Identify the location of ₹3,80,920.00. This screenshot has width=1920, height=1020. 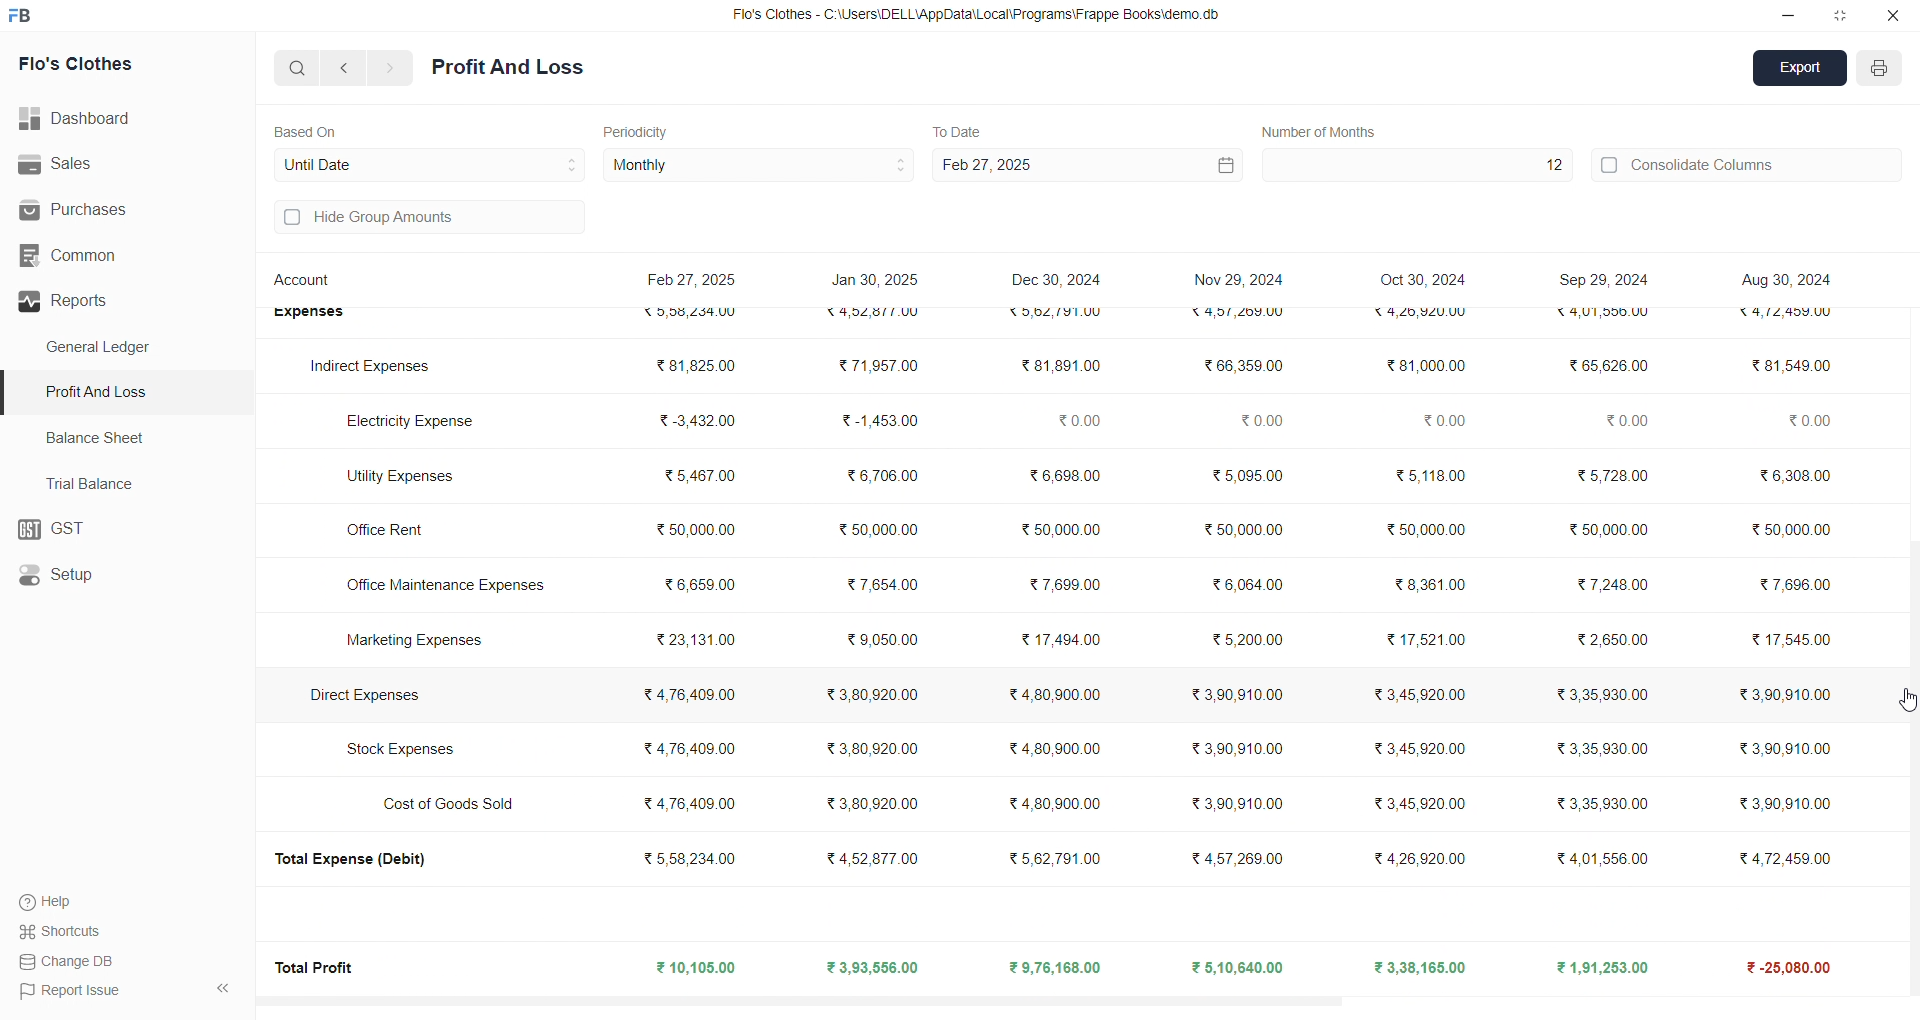
(875, 750).